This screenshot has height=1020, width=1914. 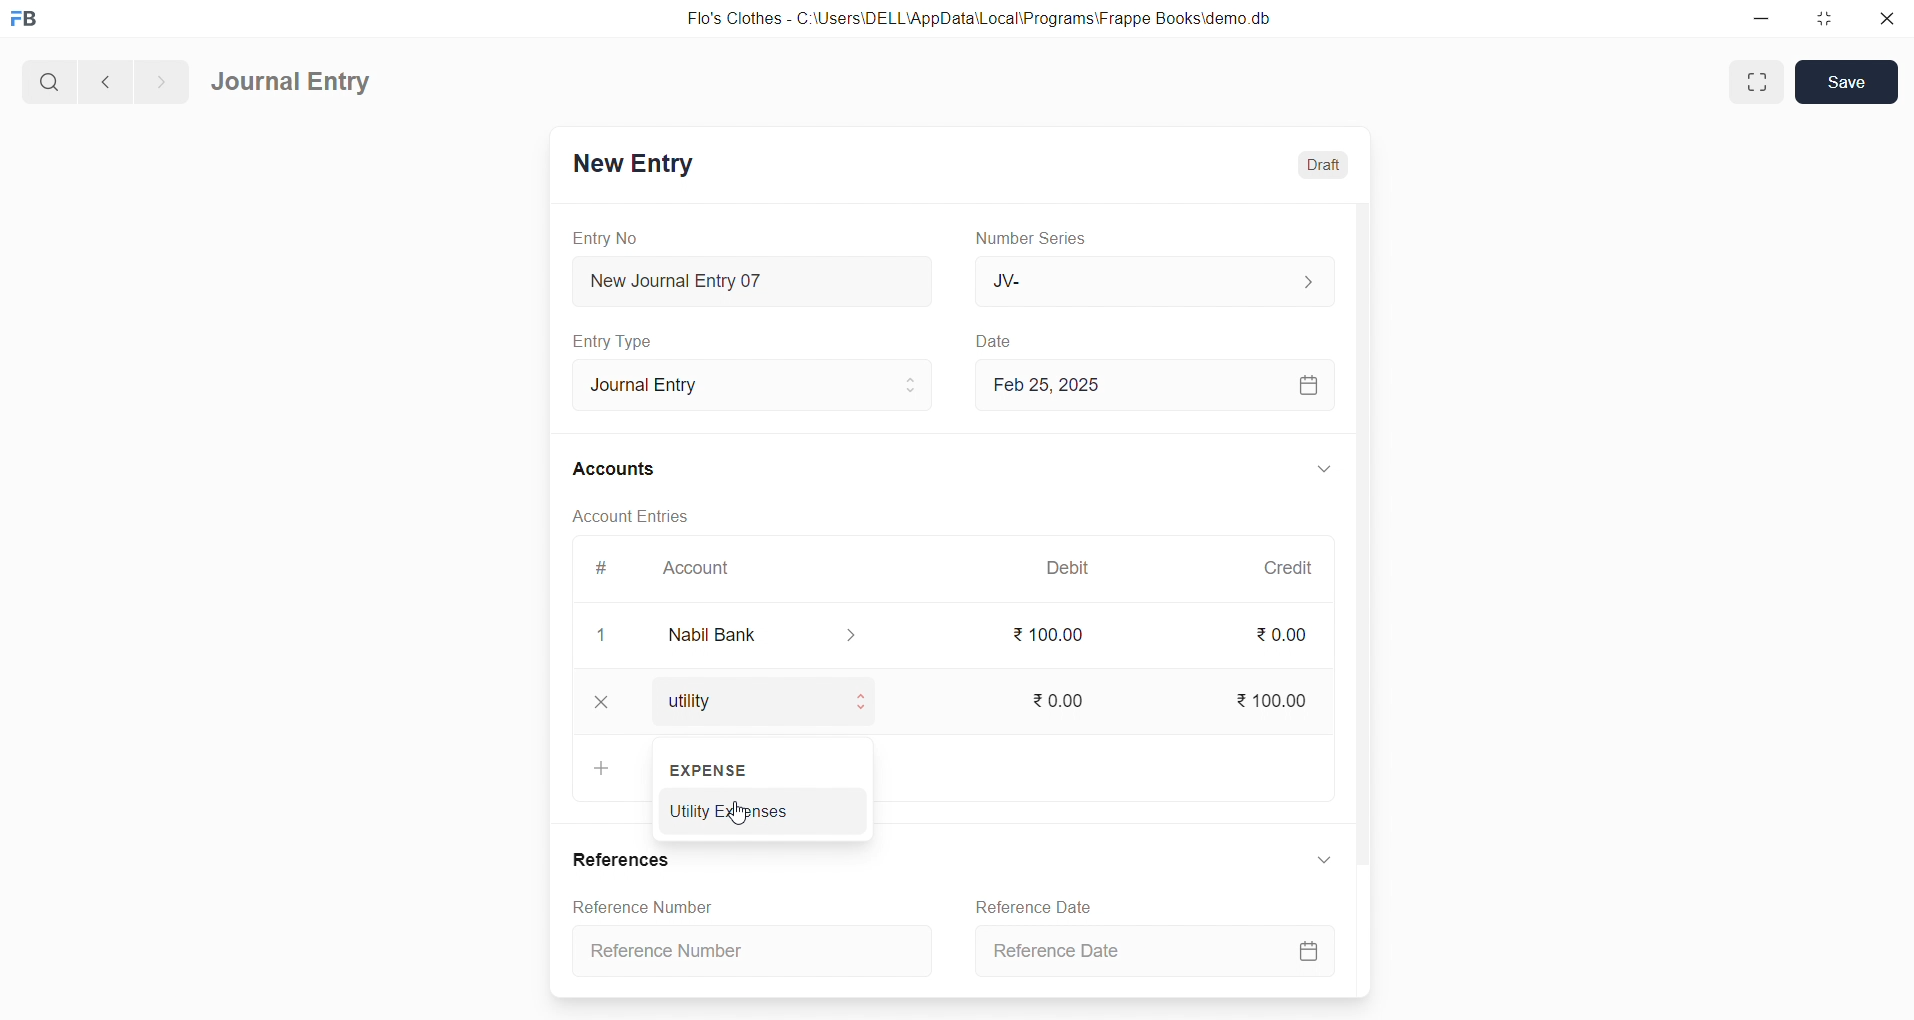 I want to click on Credit, so click(x=1287, y=567).